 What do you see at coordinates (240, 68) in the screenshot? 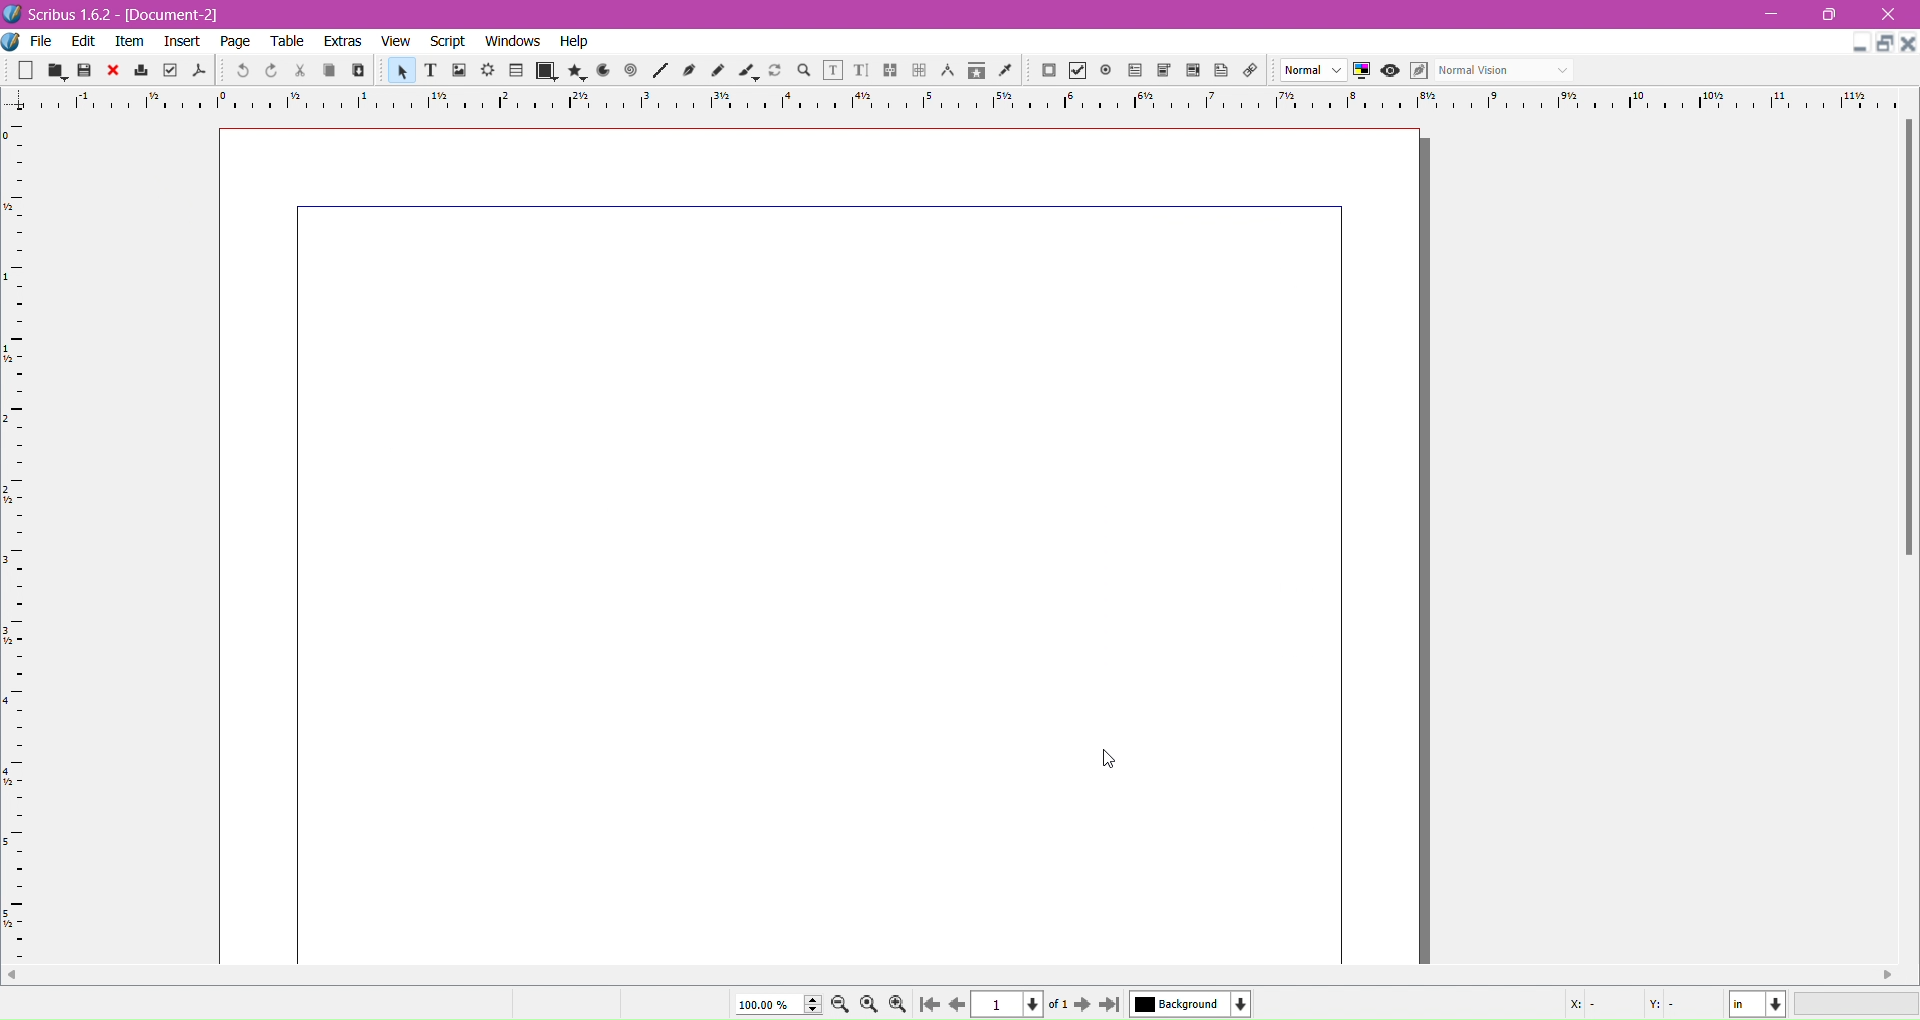
I see `icon` at bounding box center [240, 68].